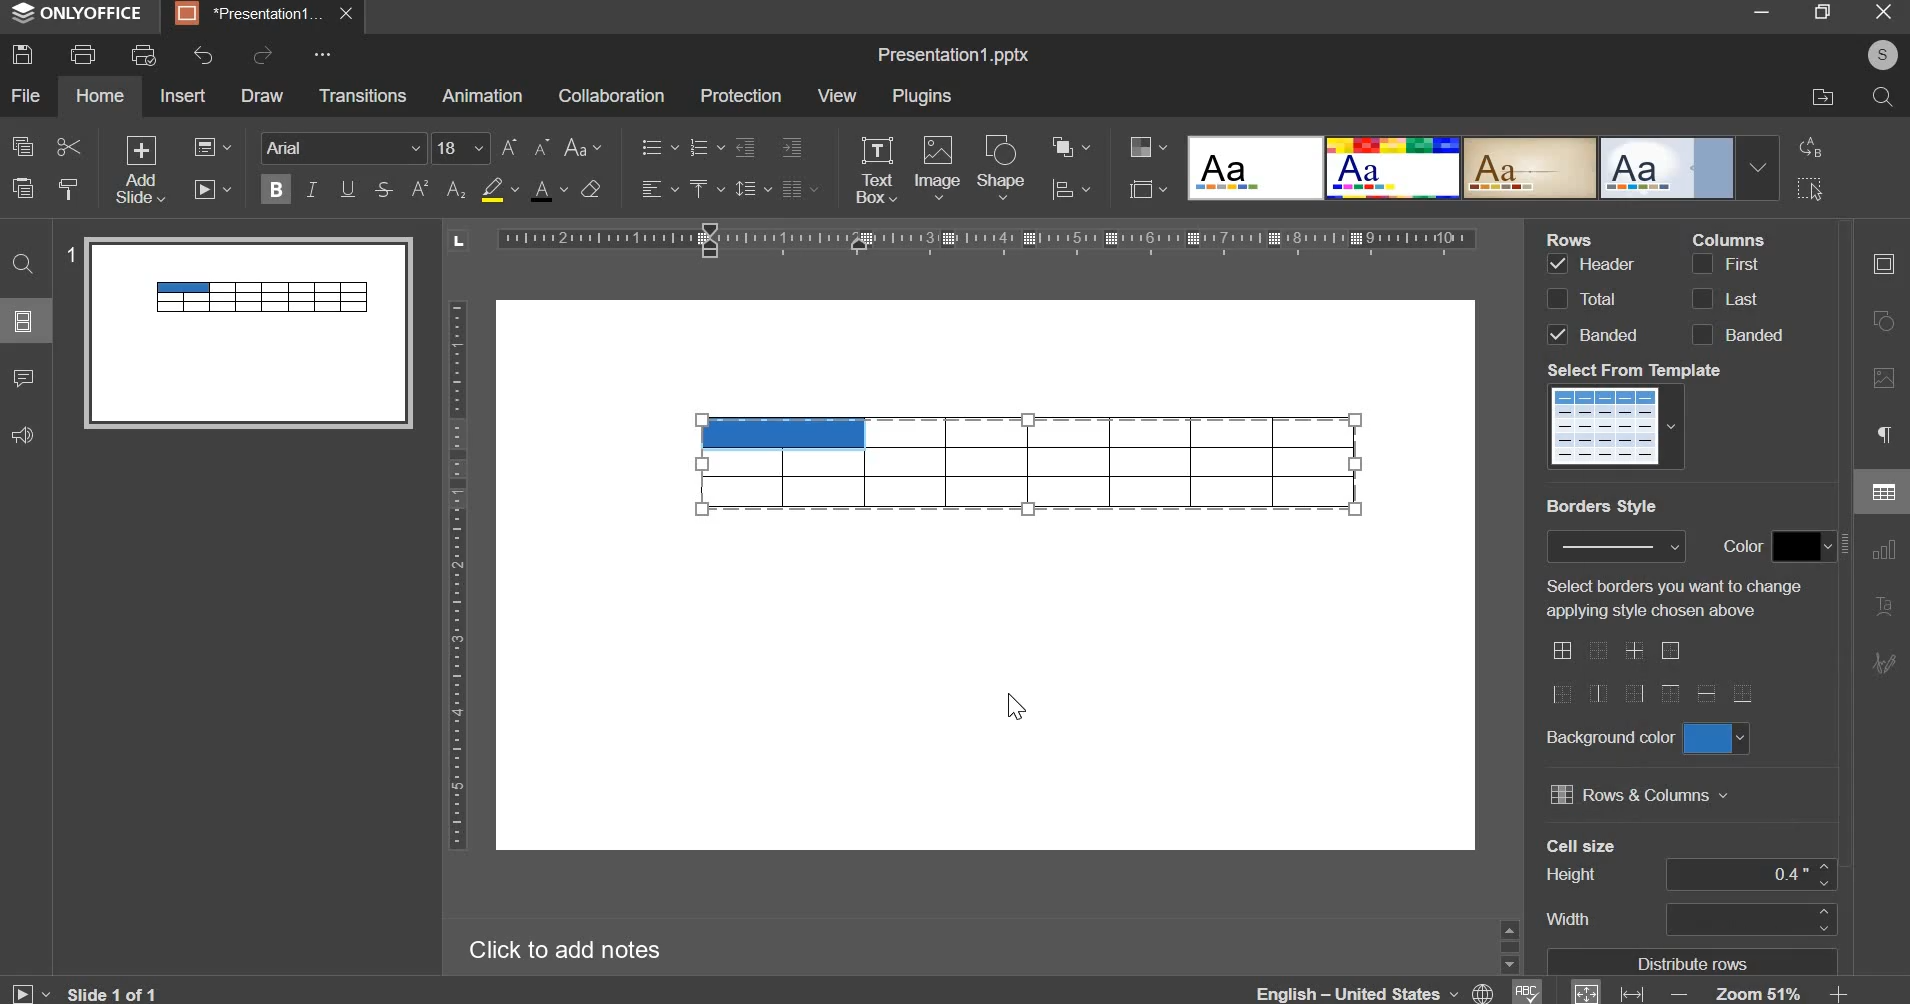 The width and height of the screenshot is (1910, 1004). Describe the element at coordinates (582, 148) in the screenshot. I see `change case` at that location.